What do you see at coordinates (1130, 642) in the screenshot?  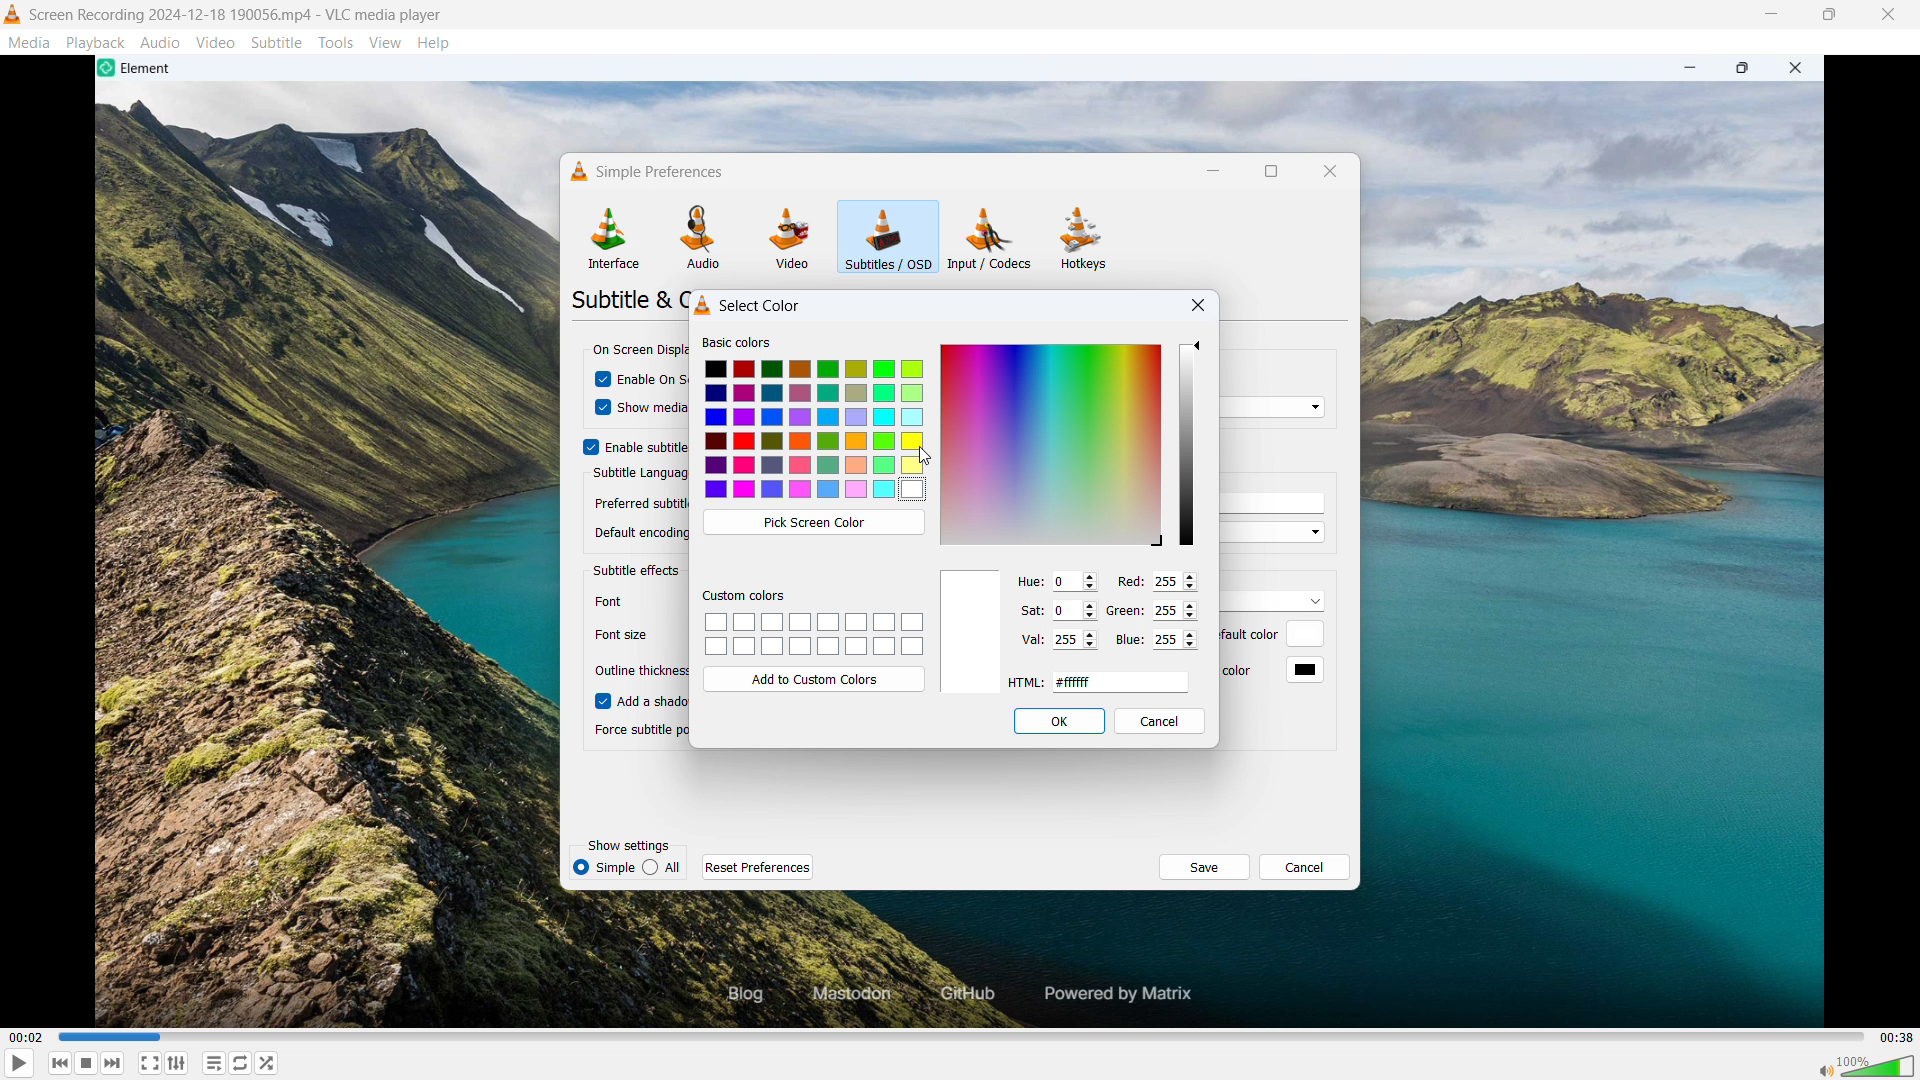 I see `Blue` at bounding box center [1130, 642].